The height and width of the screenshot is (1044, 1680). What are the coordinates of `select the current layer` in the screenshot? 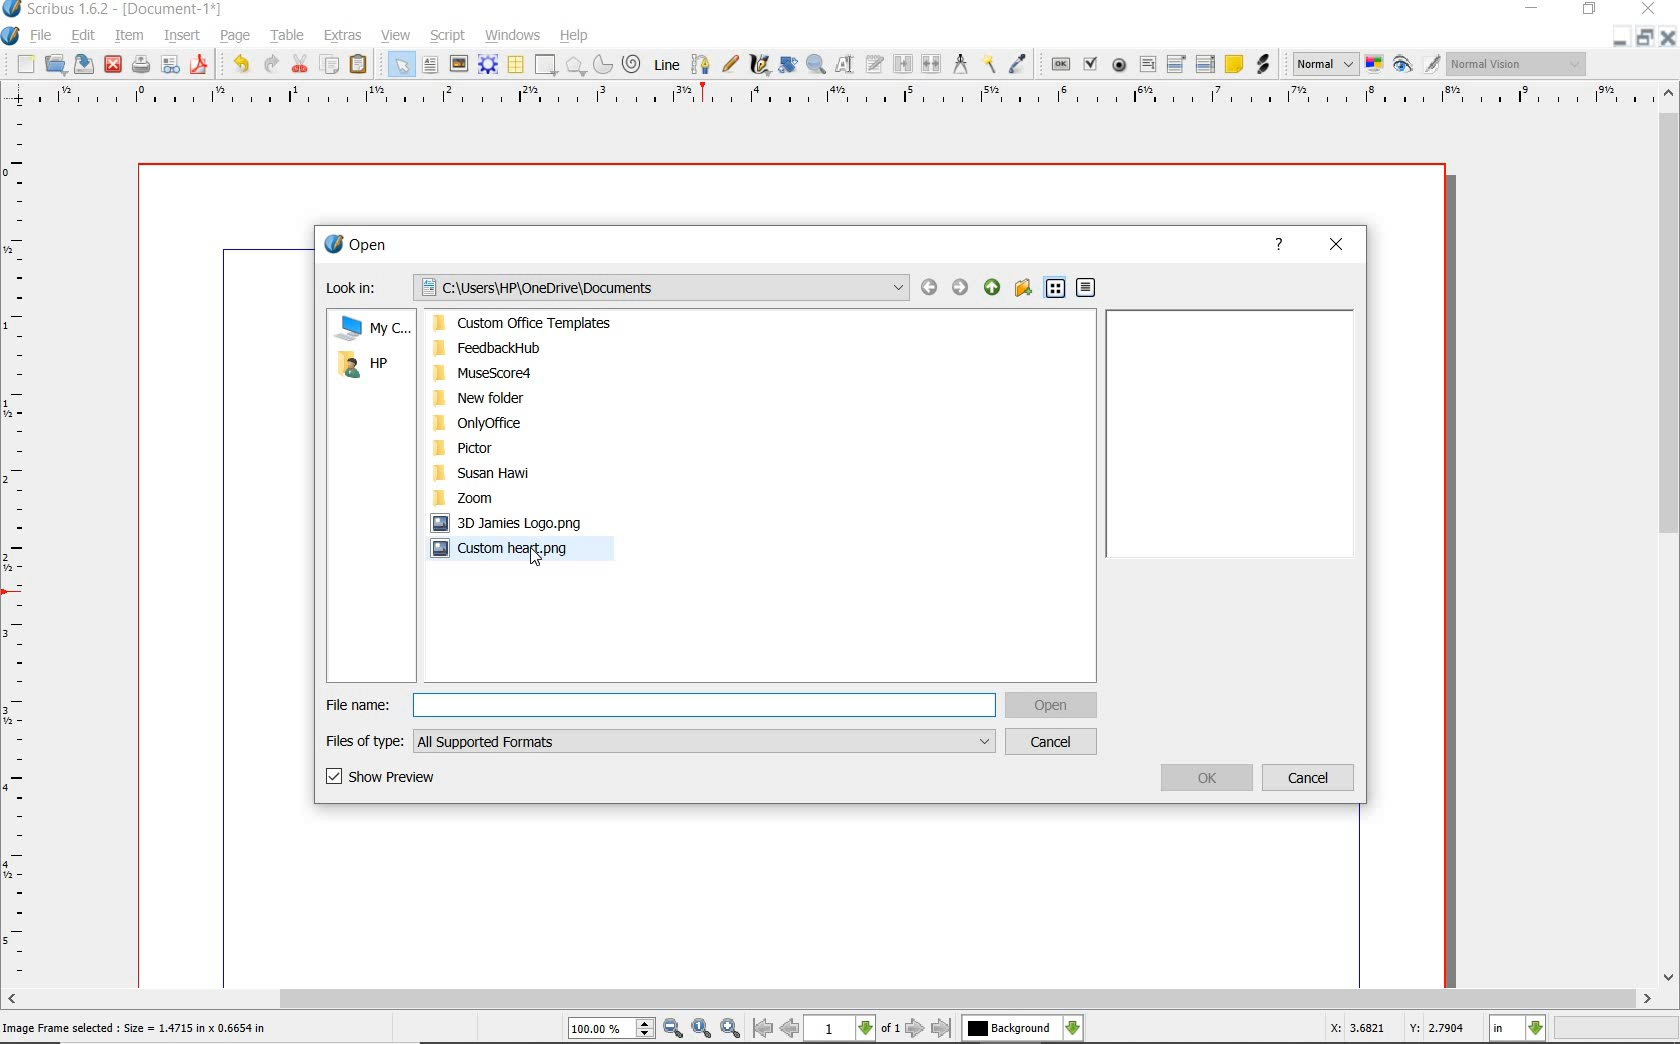 It's located at (1022, 1028).